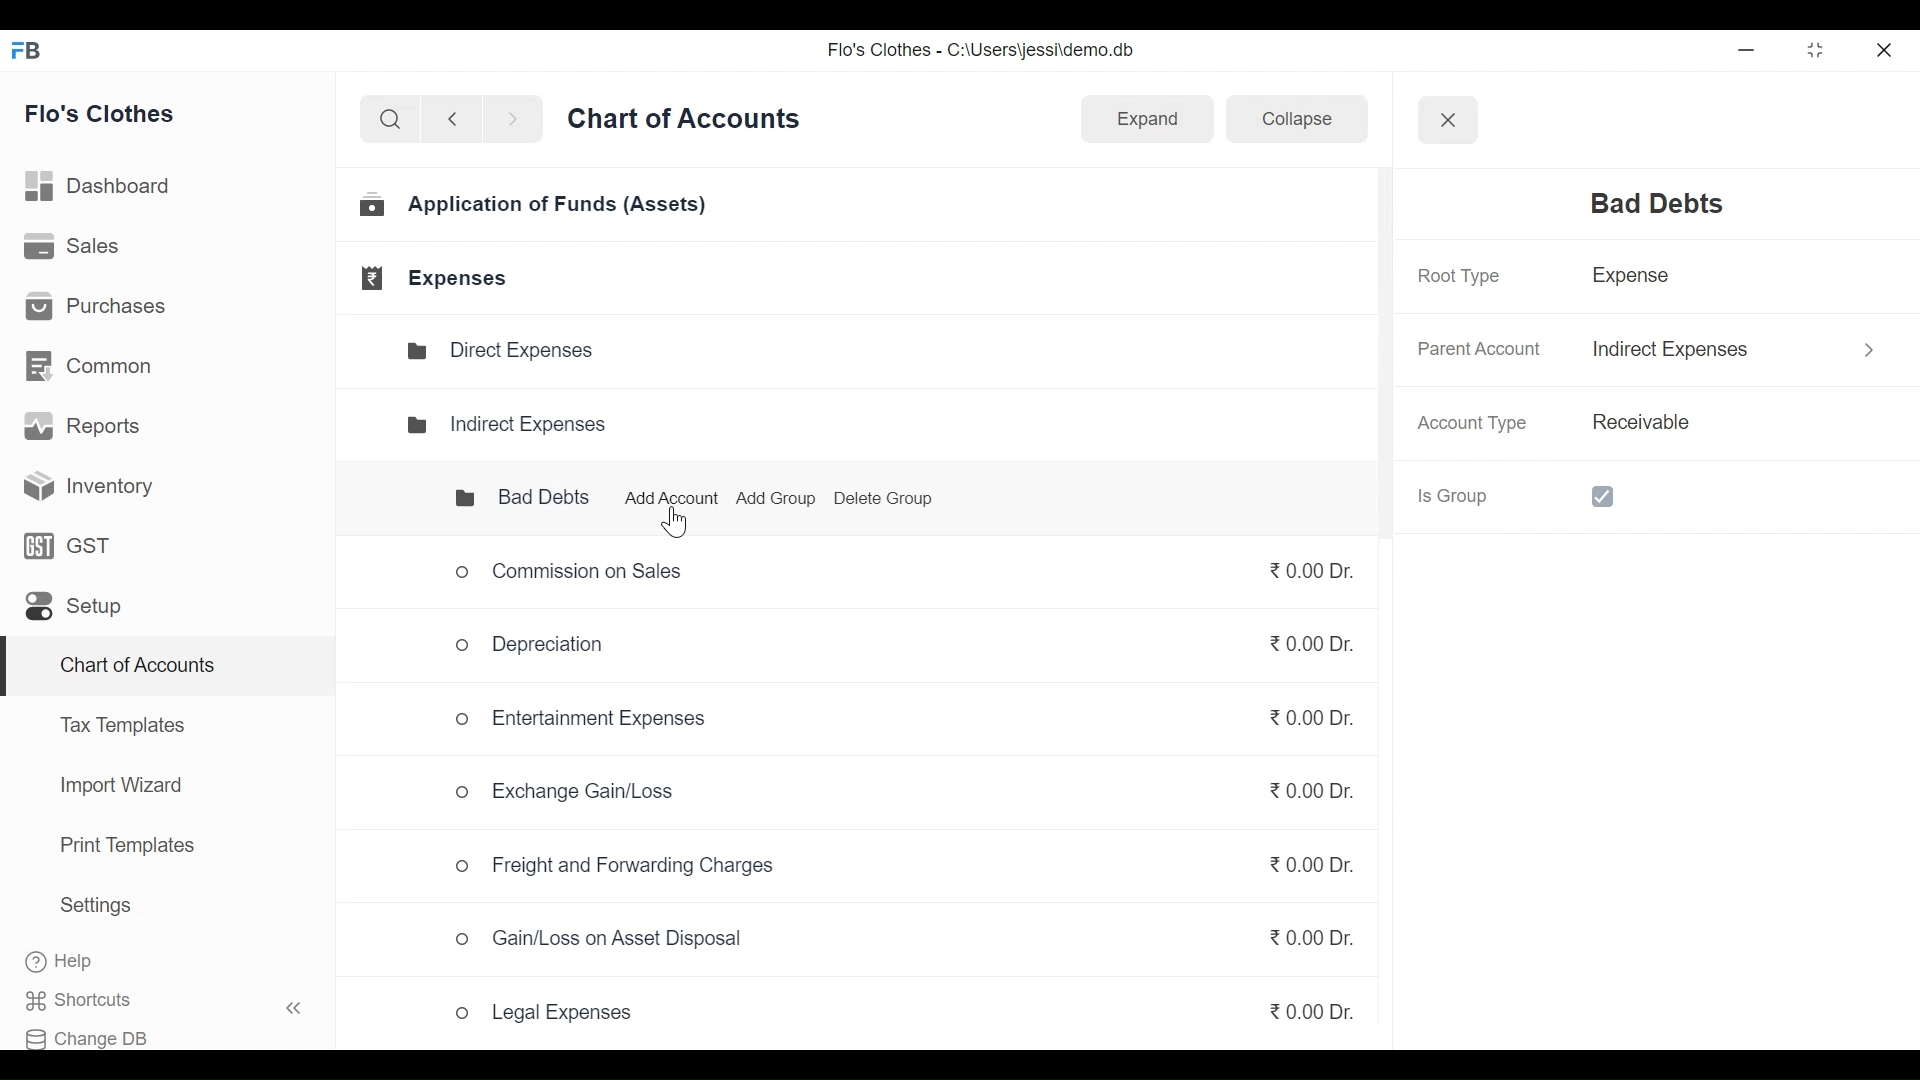 The image size is (1920, 1080). Describe the element at coordinates (506, 422) in the screenshot. I see `Indirect Expenses` at that location.